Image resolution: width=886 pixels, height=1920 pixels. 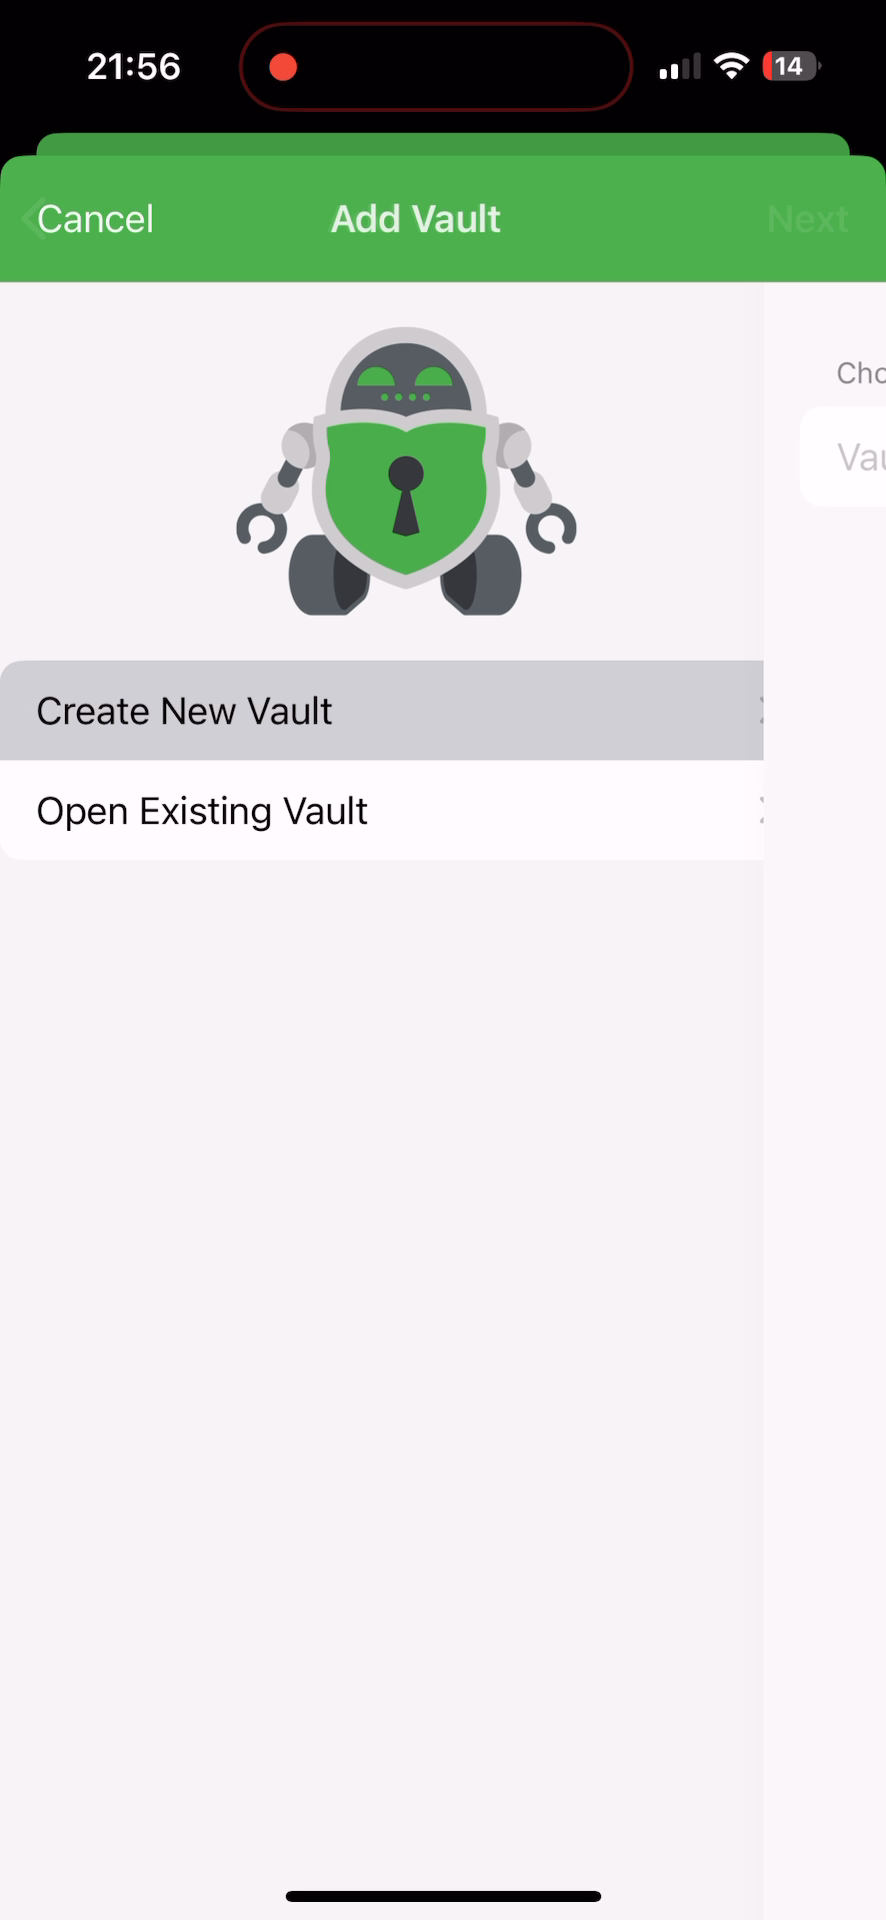 What do you see at coordinates (203, 816) in the screenshot?
I see `open existing Vault` at bounding box center [203, 816].